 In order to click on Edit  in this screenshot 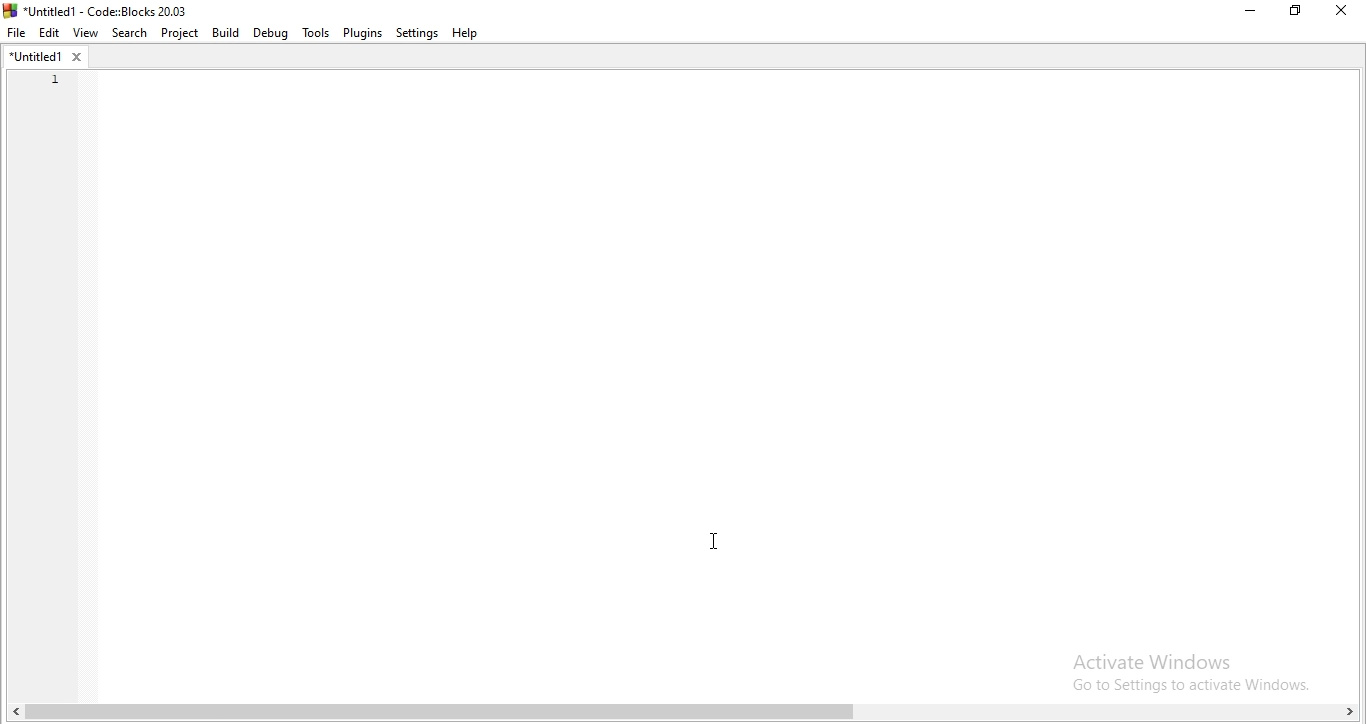, I will do `click(50, 33)`.